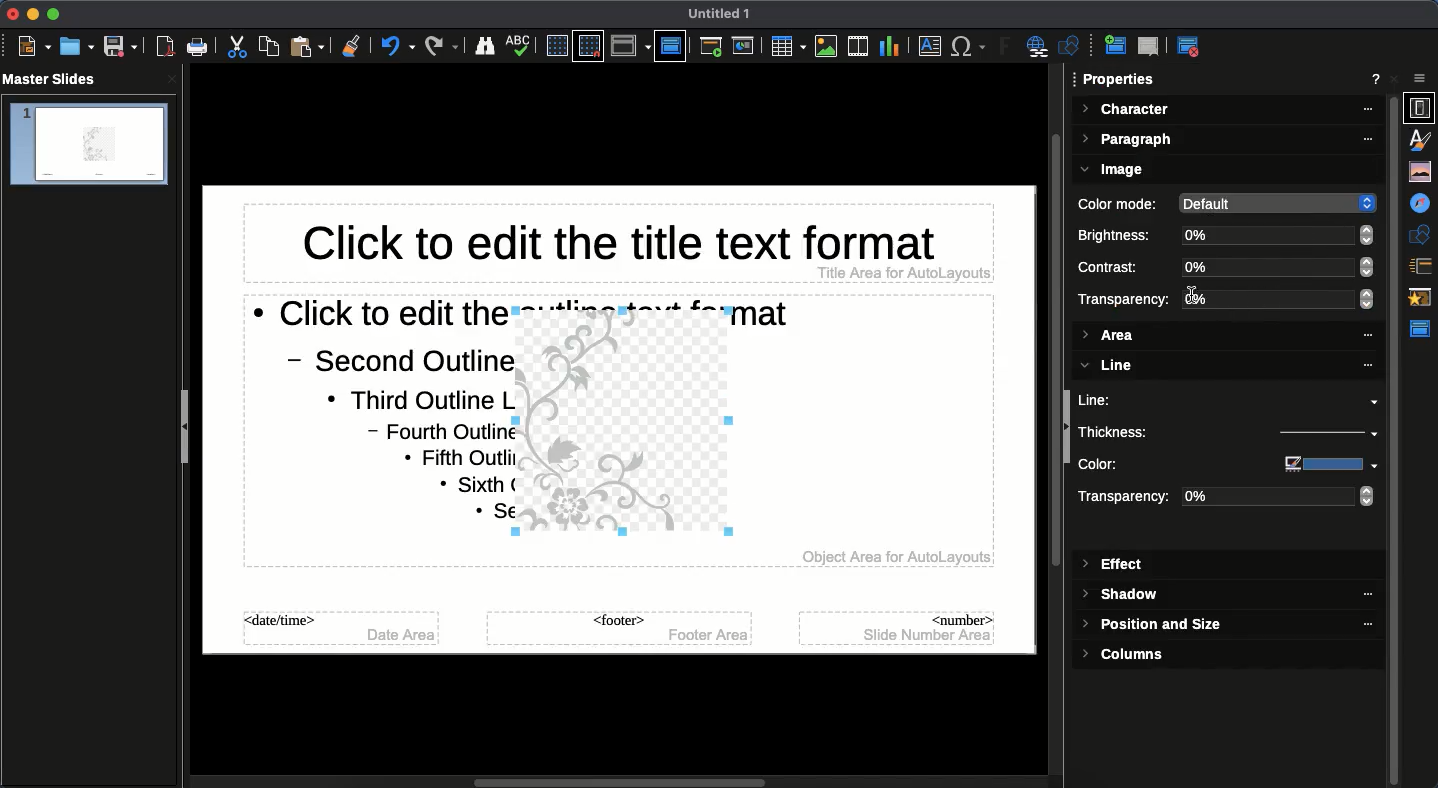 This screenshot has height=788, width=1438. What do you see at coordinates (1419, 108) in the screenshot?
I see `Properties` at bounding box center [1419, 108].